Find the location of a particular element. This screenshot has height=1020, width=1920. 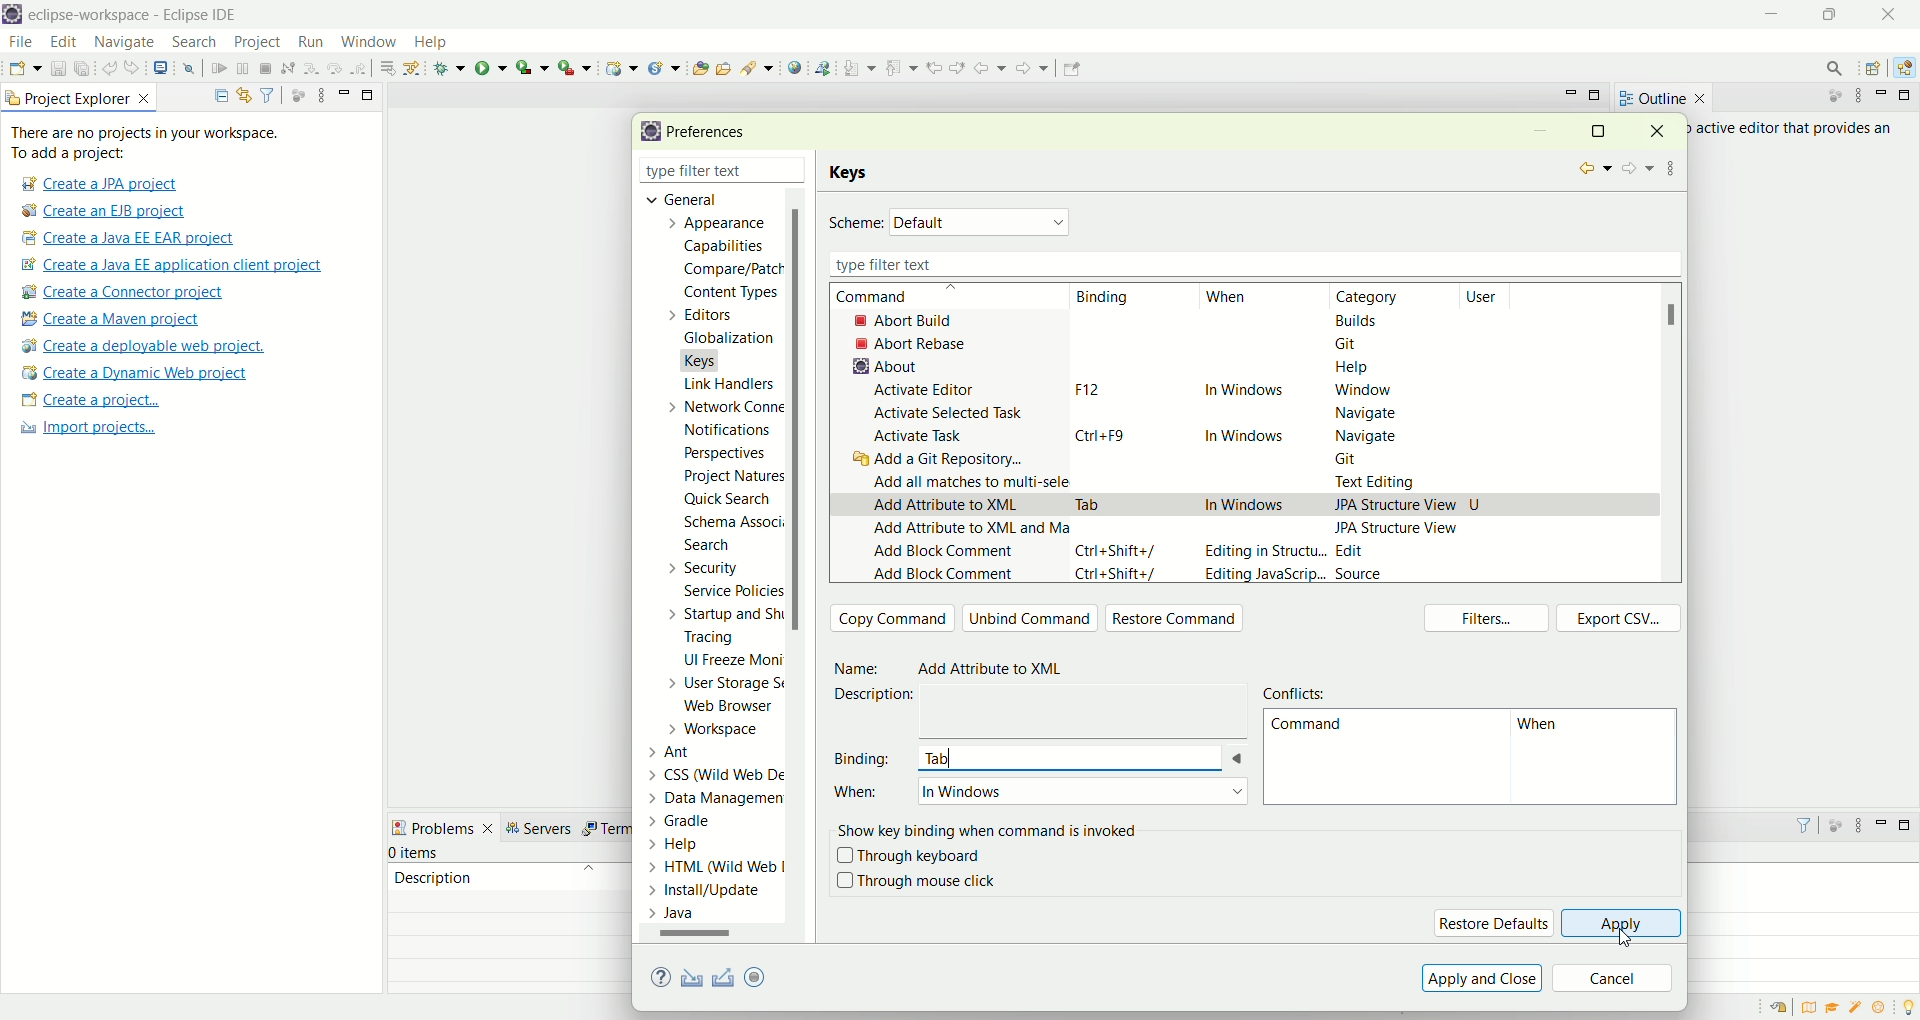

create a Java EE EAR project is located at coordinates (130, 238).